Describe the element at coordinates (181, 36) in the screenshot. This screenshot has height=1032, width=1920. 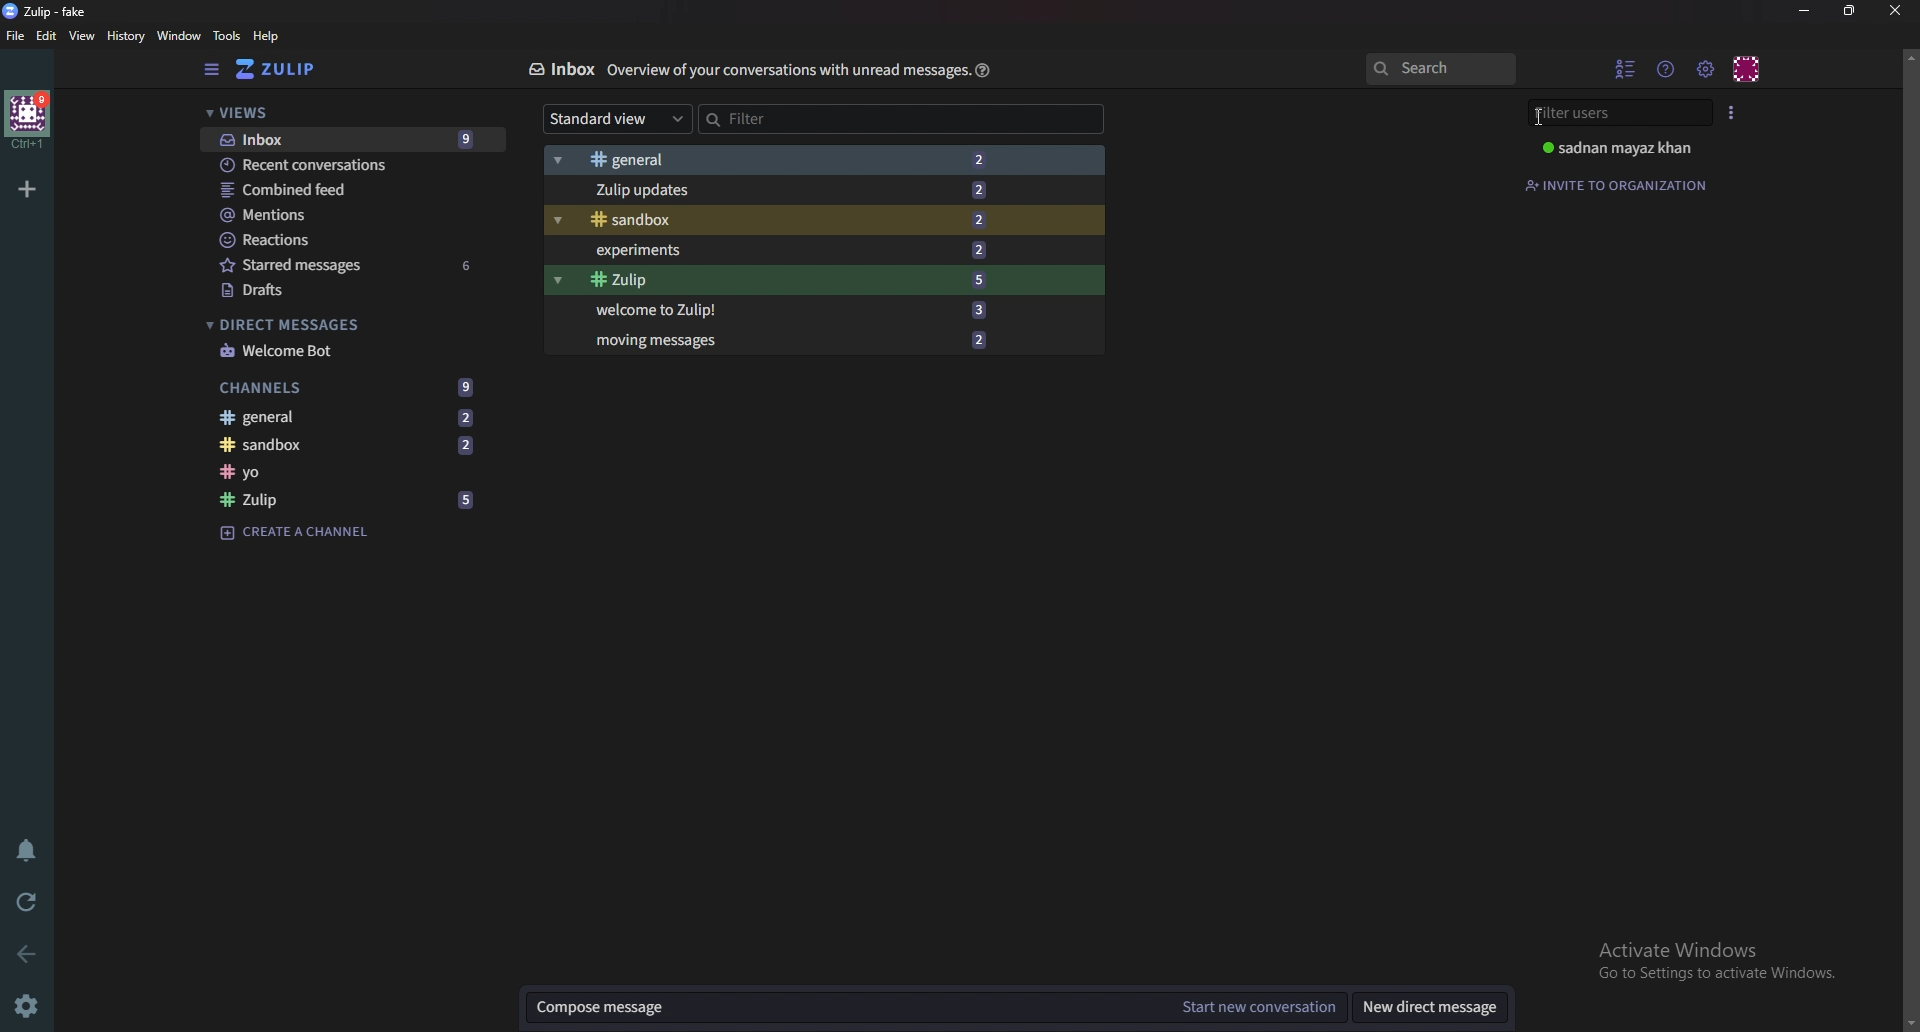
I see `Window` at that location.